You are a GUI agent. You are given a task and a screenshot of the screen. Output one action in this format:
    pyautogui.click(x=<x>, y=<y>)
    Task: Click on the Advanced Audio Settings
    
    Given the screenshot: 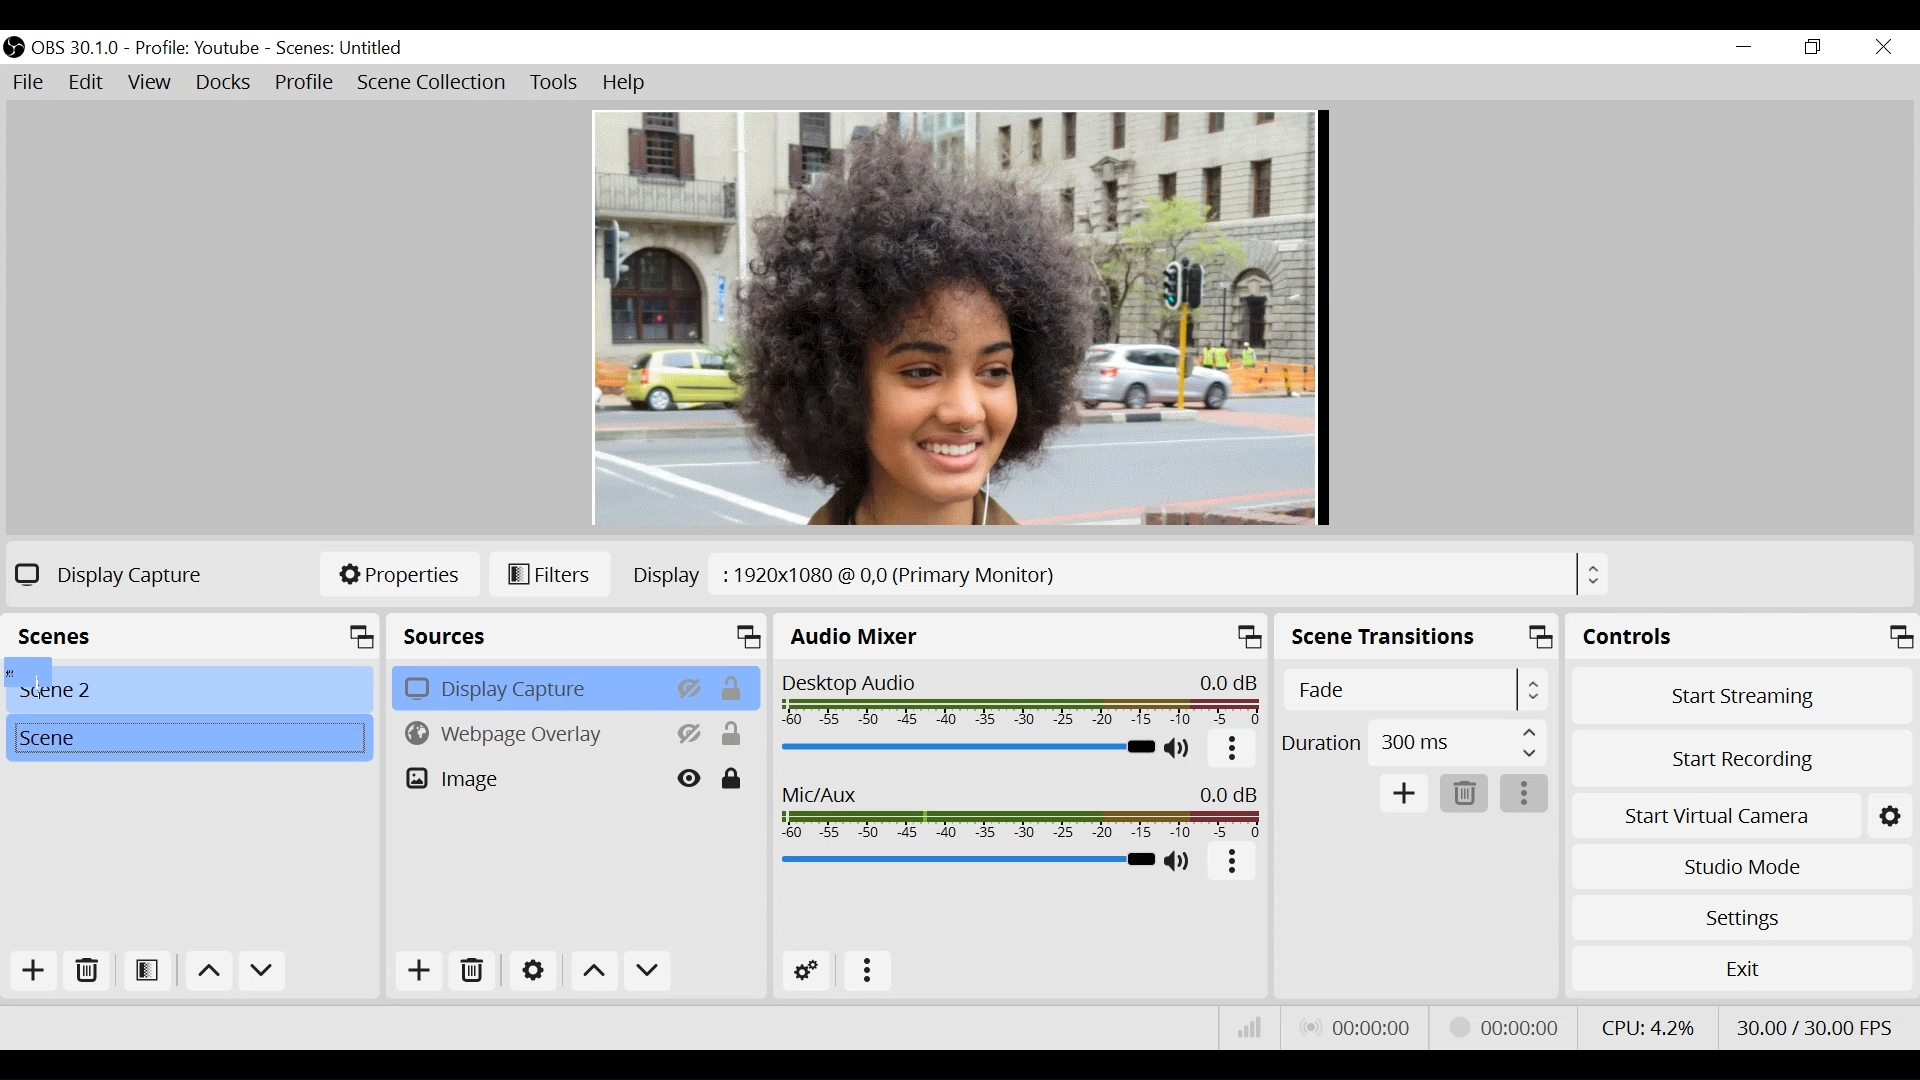 What is the action you would take?
    pyautogui.click(x=807, y=970)
    